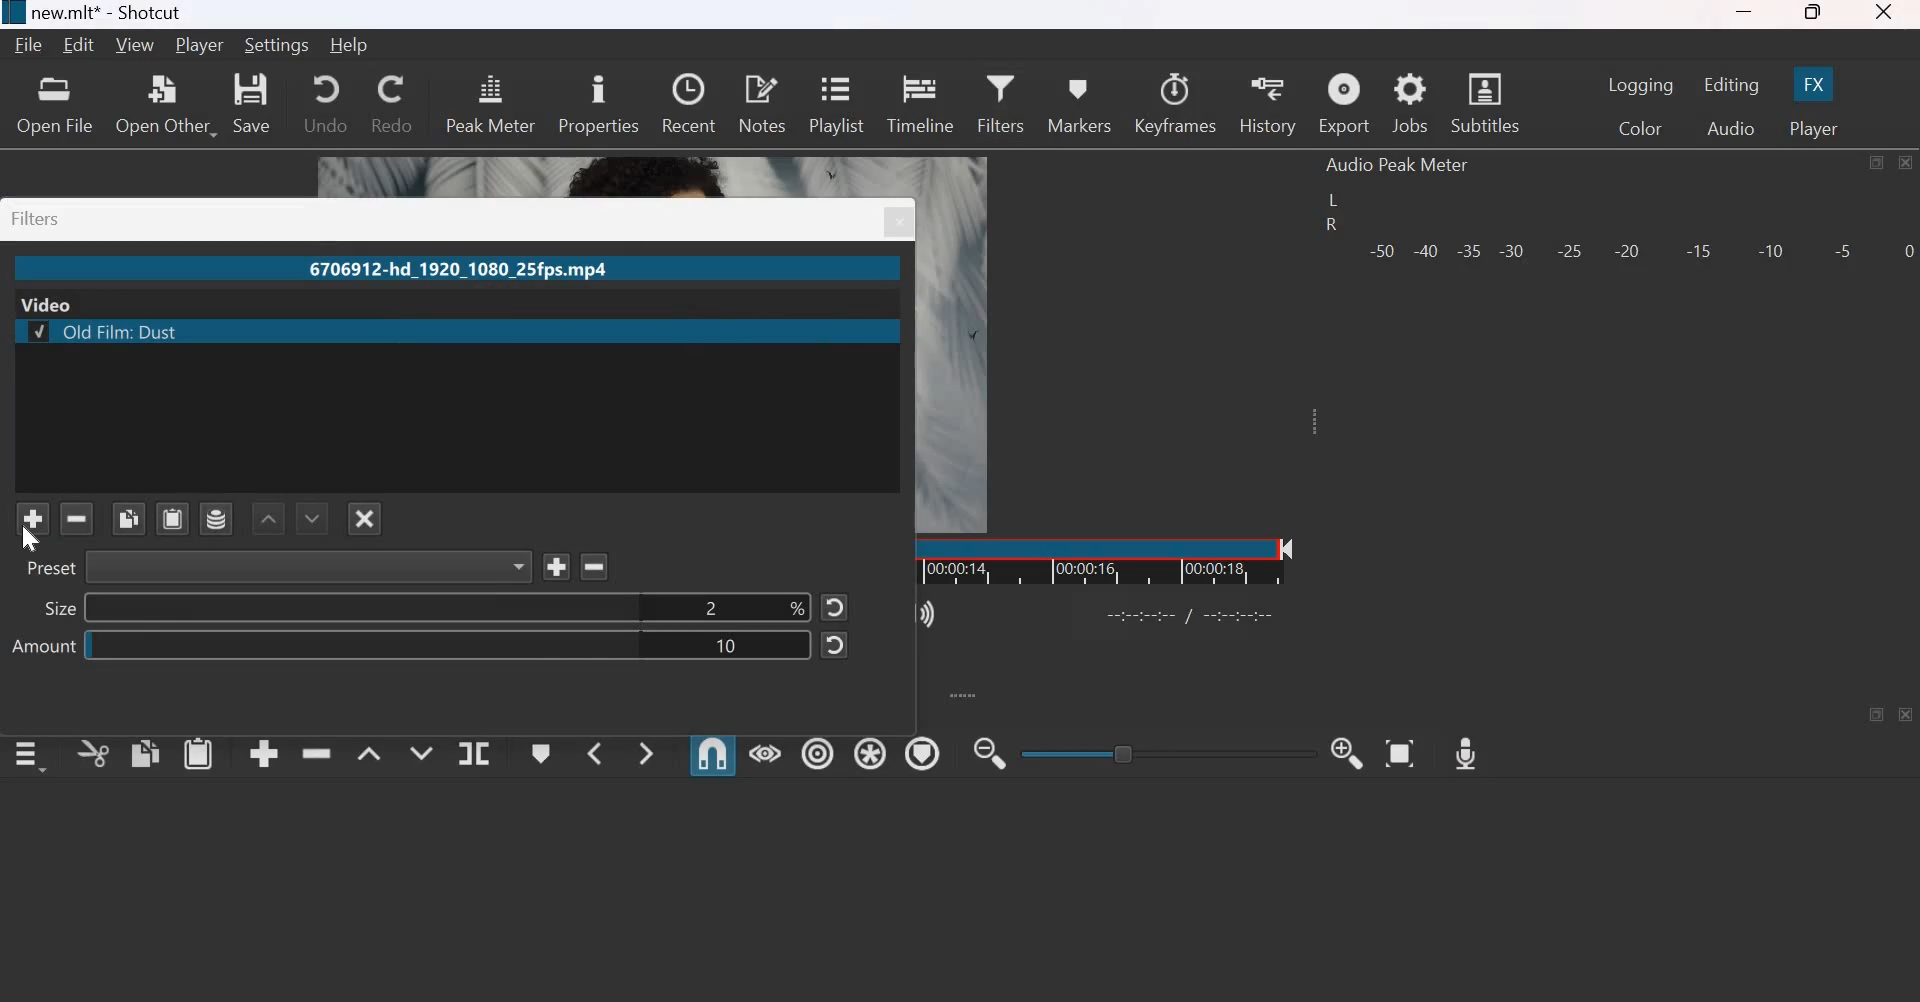  Describe the element at coordinates (835, 647) in the screenshot. I see `reset to default` at that location.